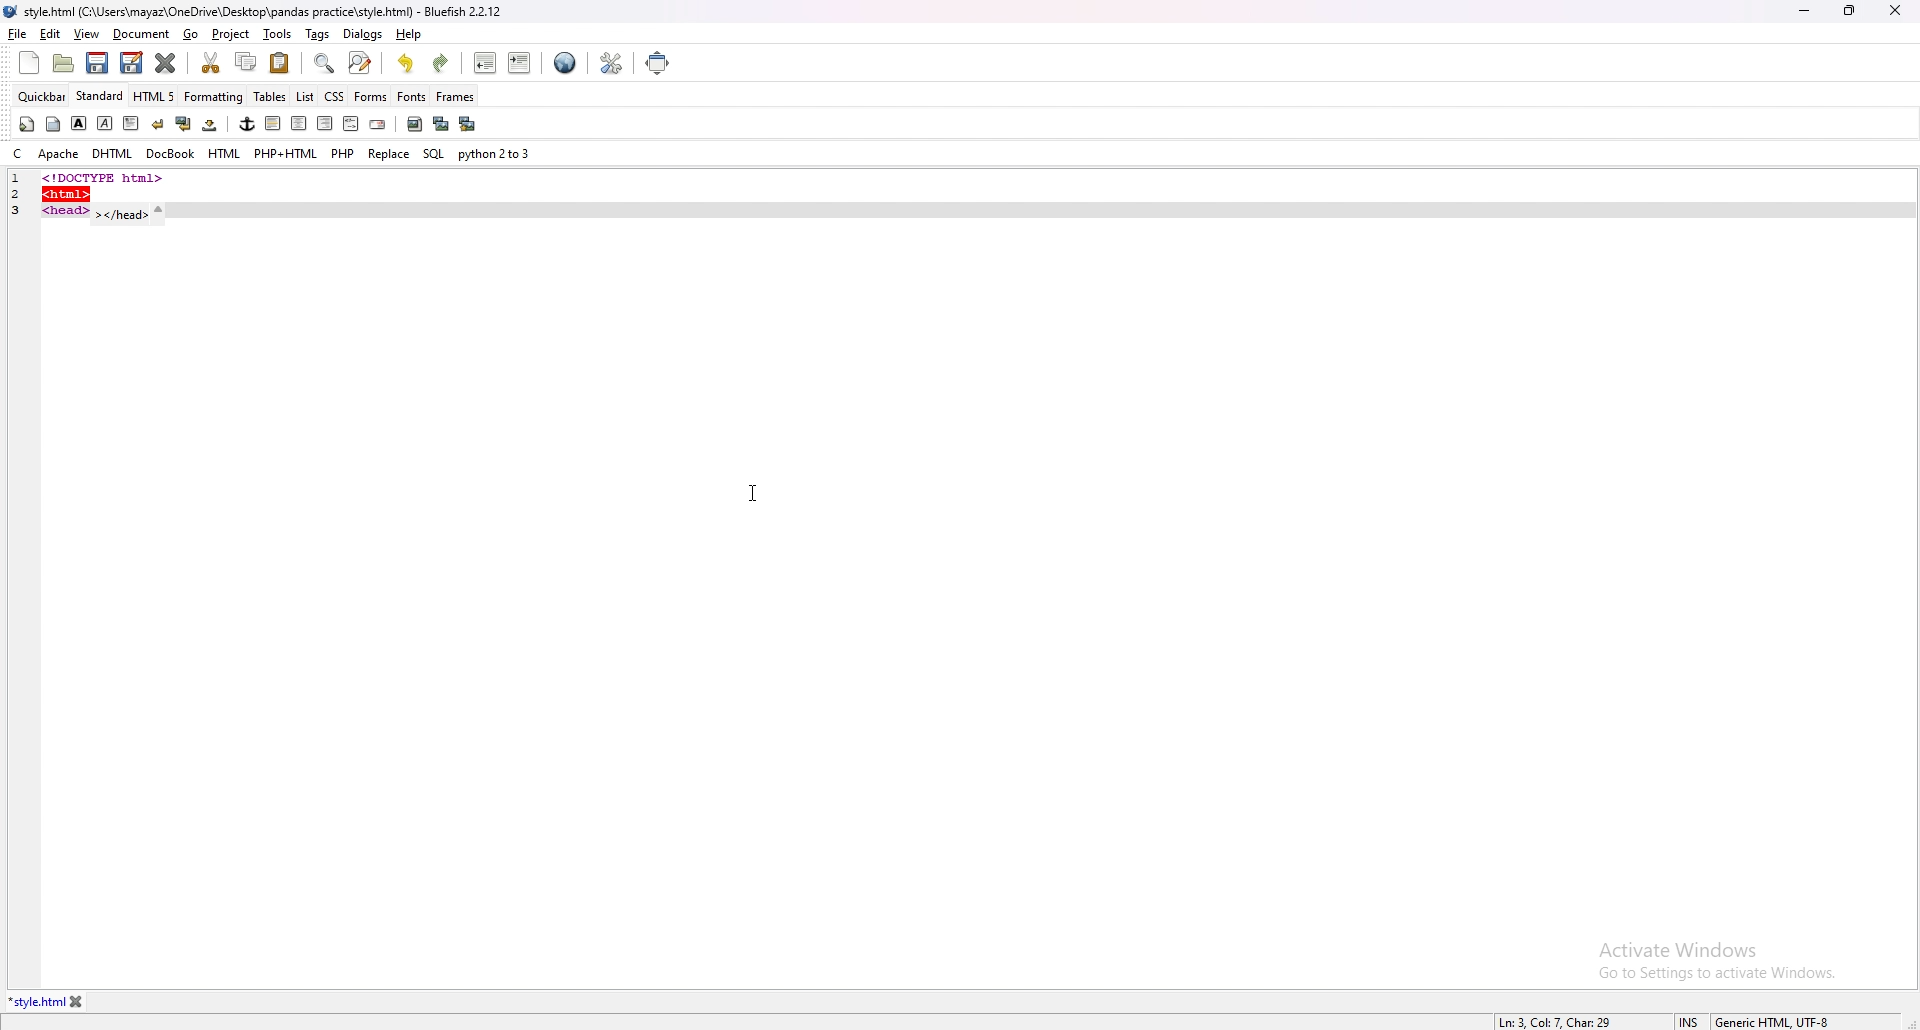  Describe the element at coordinates (359, 62) in the screenshot. I see `advanced find and replace` at that location.